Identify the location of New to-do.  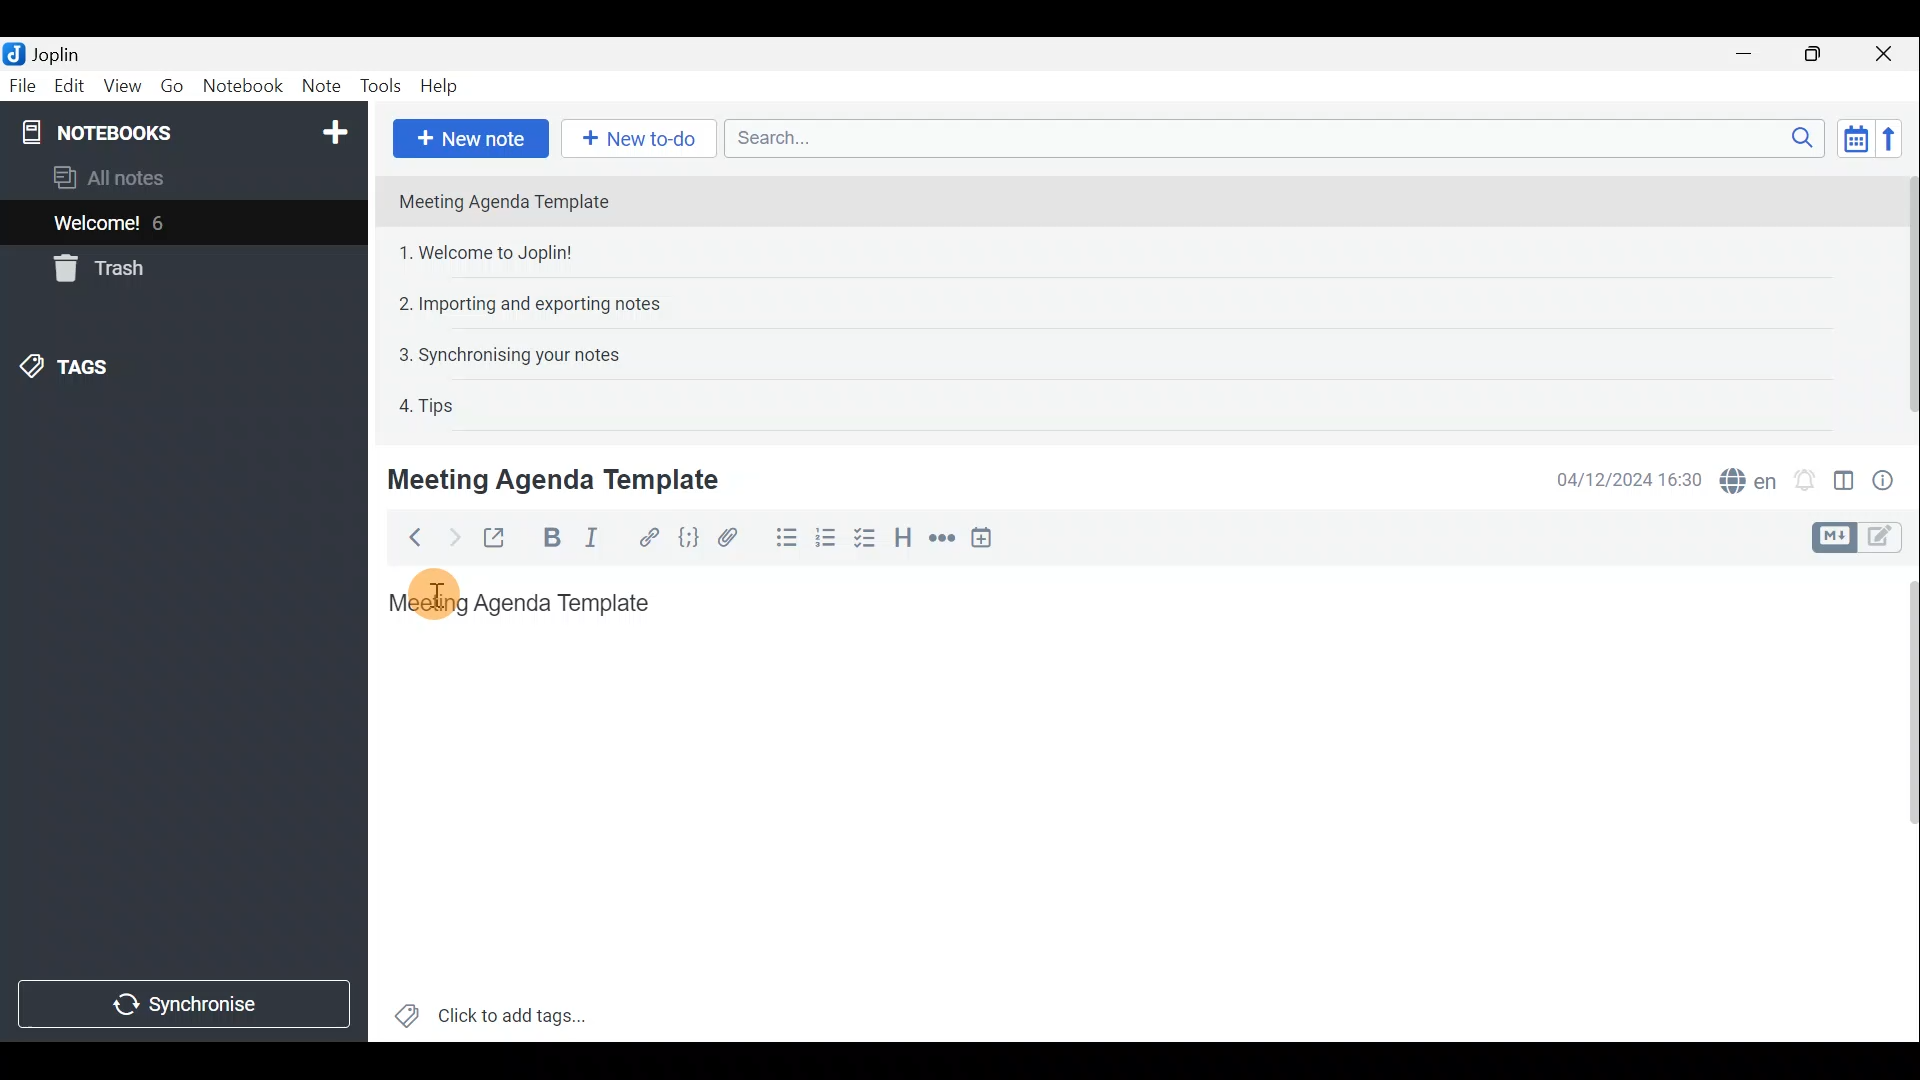
(632, 137).